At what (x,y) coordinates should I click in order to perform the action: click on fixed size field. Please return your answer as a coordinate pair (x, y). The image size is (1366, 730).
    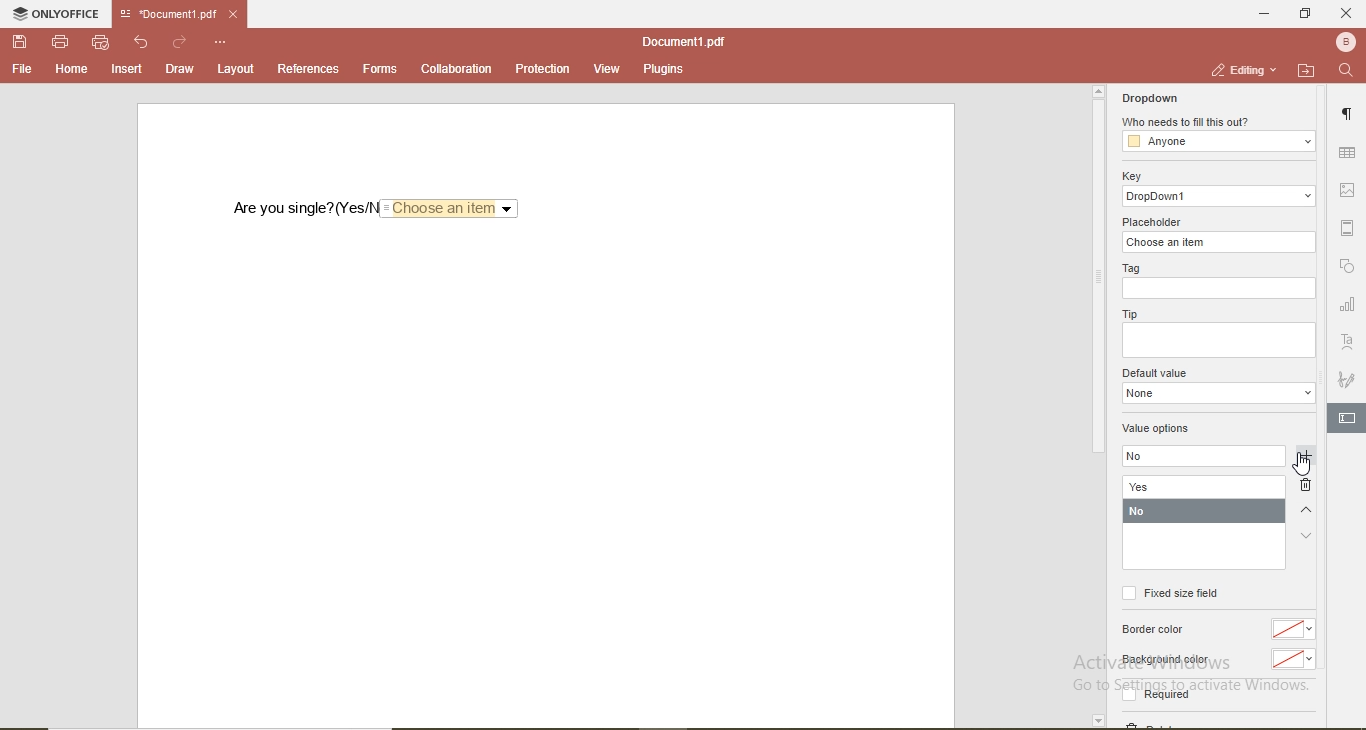
    Looking at the image, I should click on (1172, 594).